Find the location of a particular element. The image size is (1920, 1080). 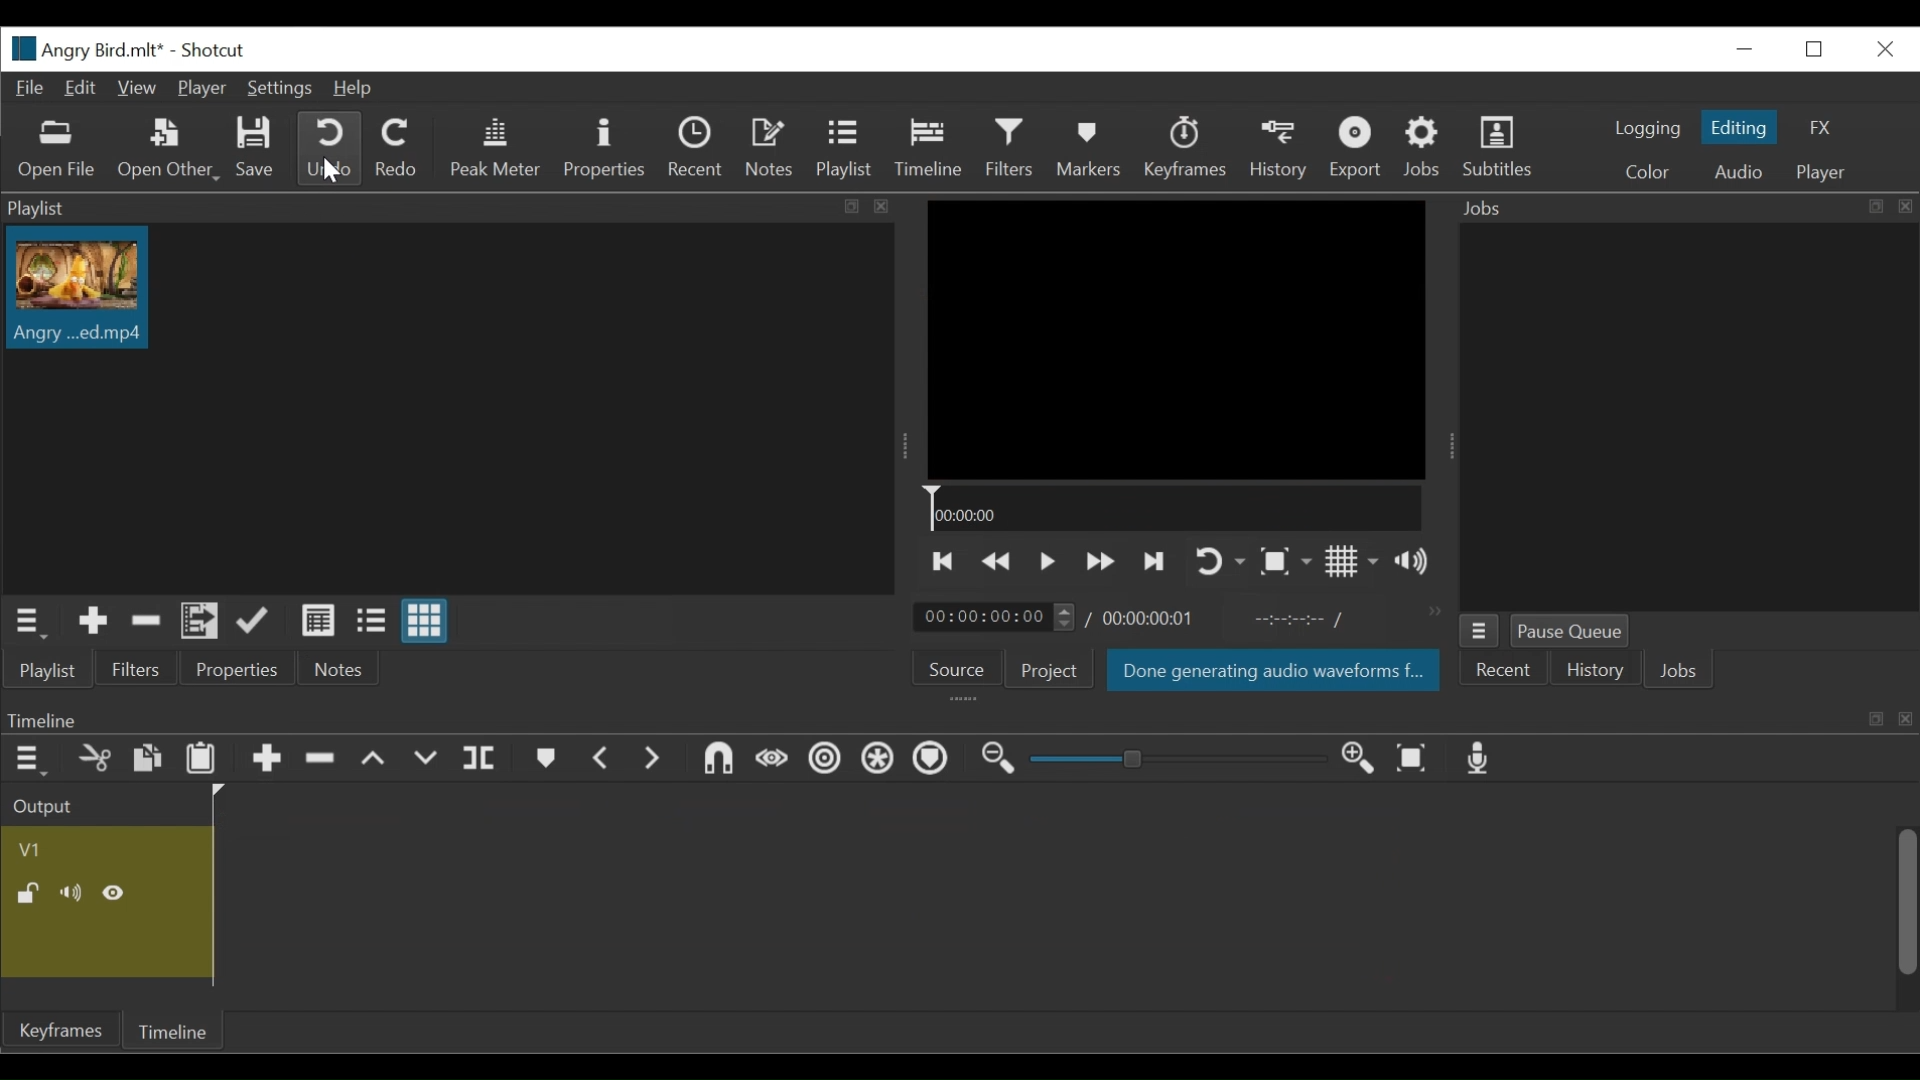

Toggle player looping is located at coordinates (1215, 559).